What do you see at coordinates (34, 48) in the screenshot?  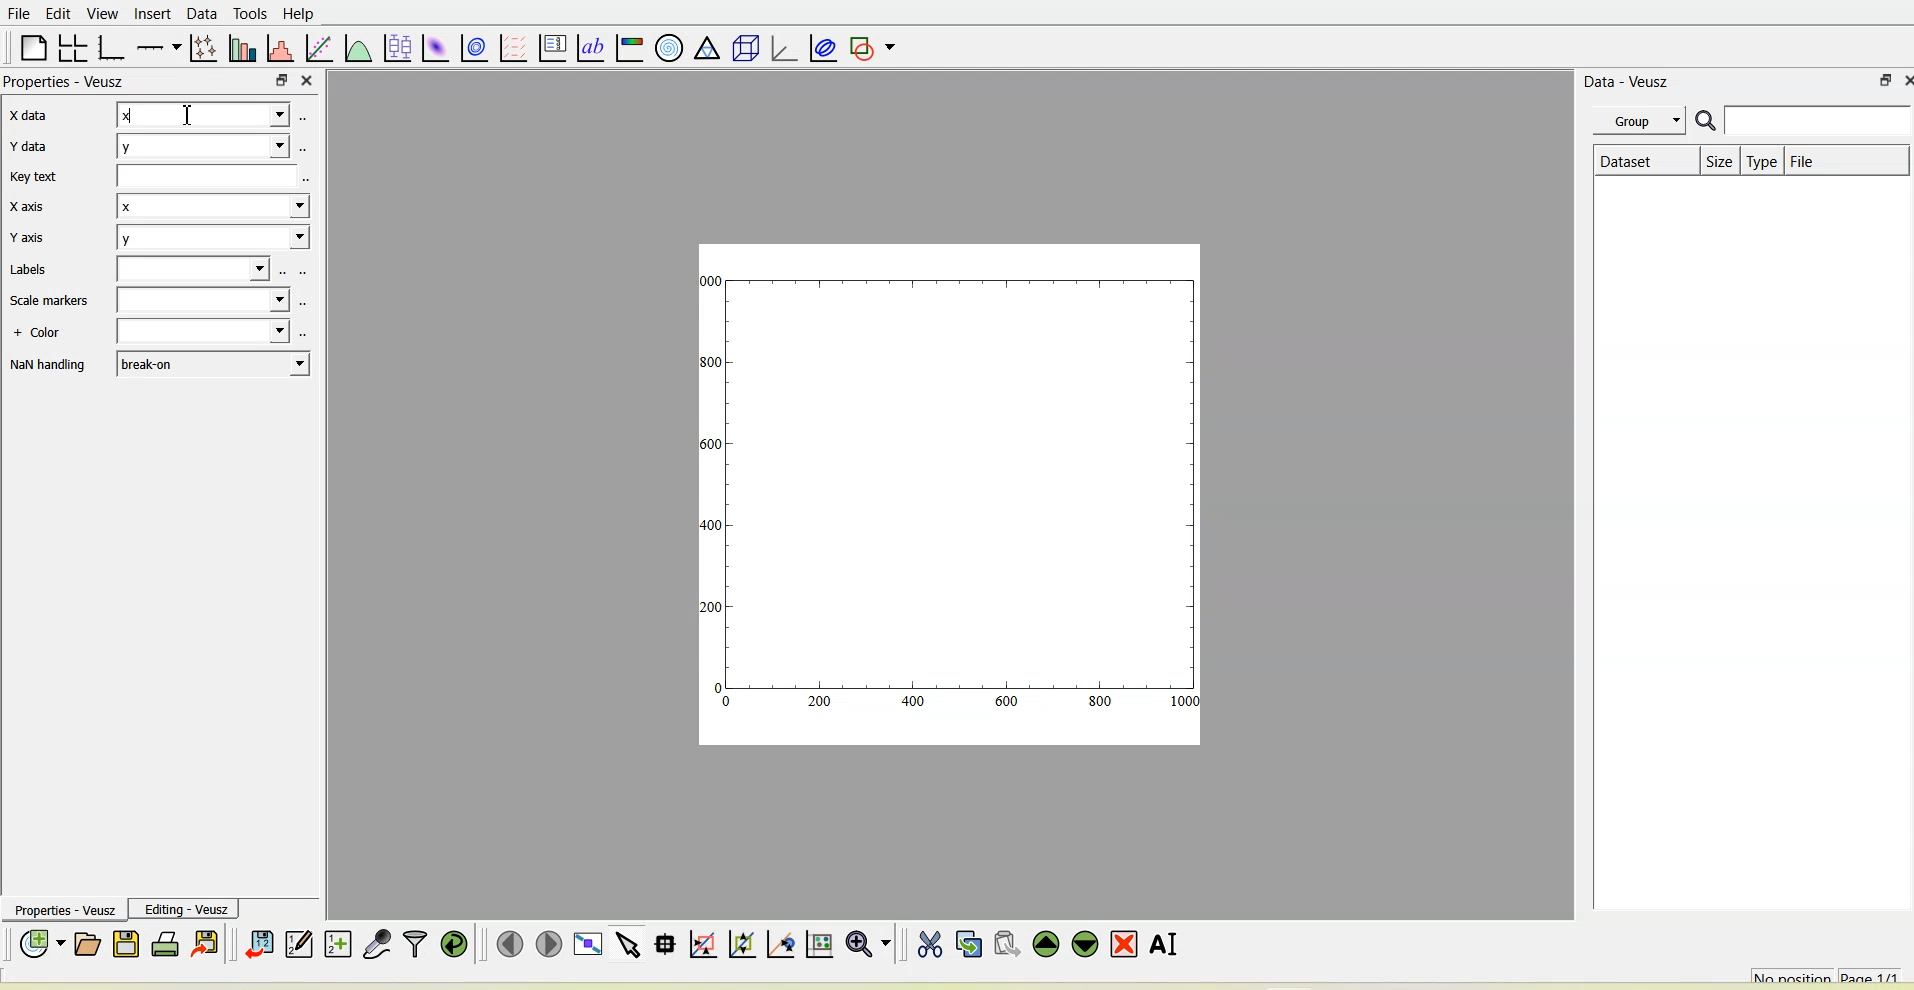 I see `Blank page` at bounding box center [34, 48].